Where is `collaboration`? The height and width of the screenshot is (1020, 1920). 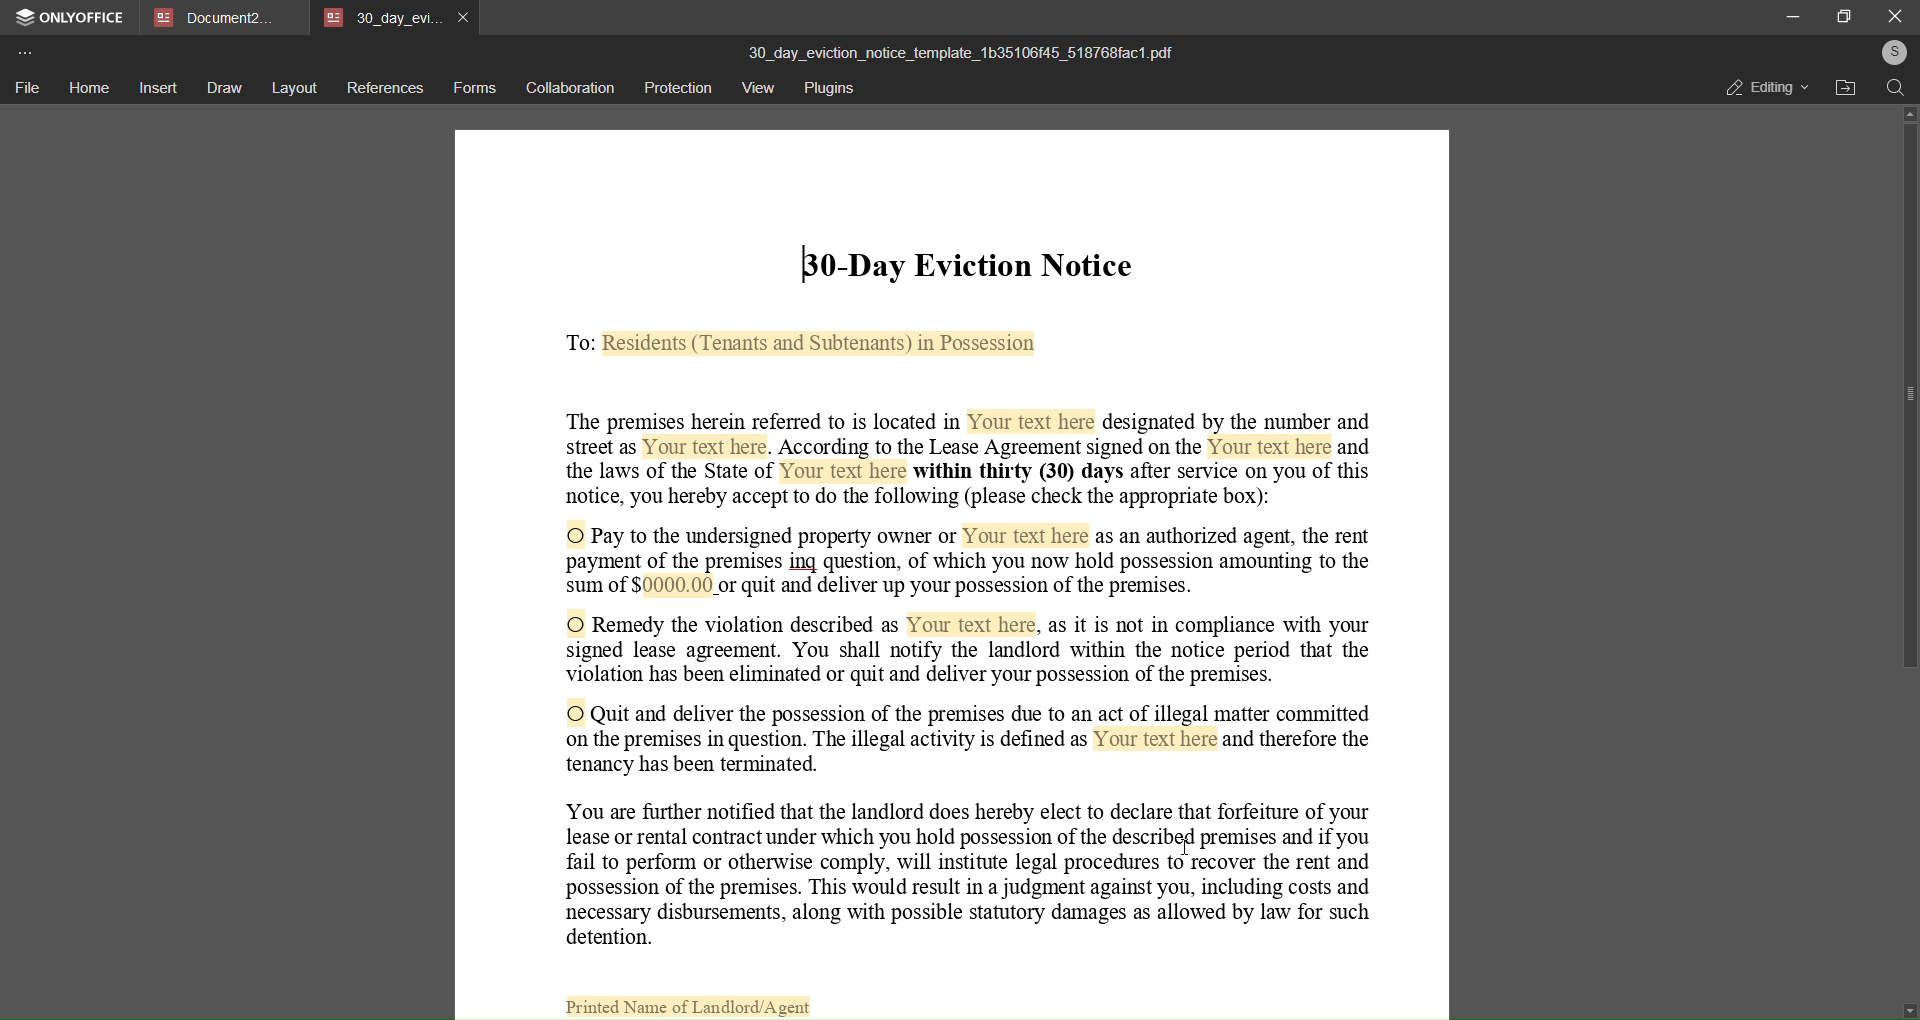 collaboration is located at coordinates (568, 89).